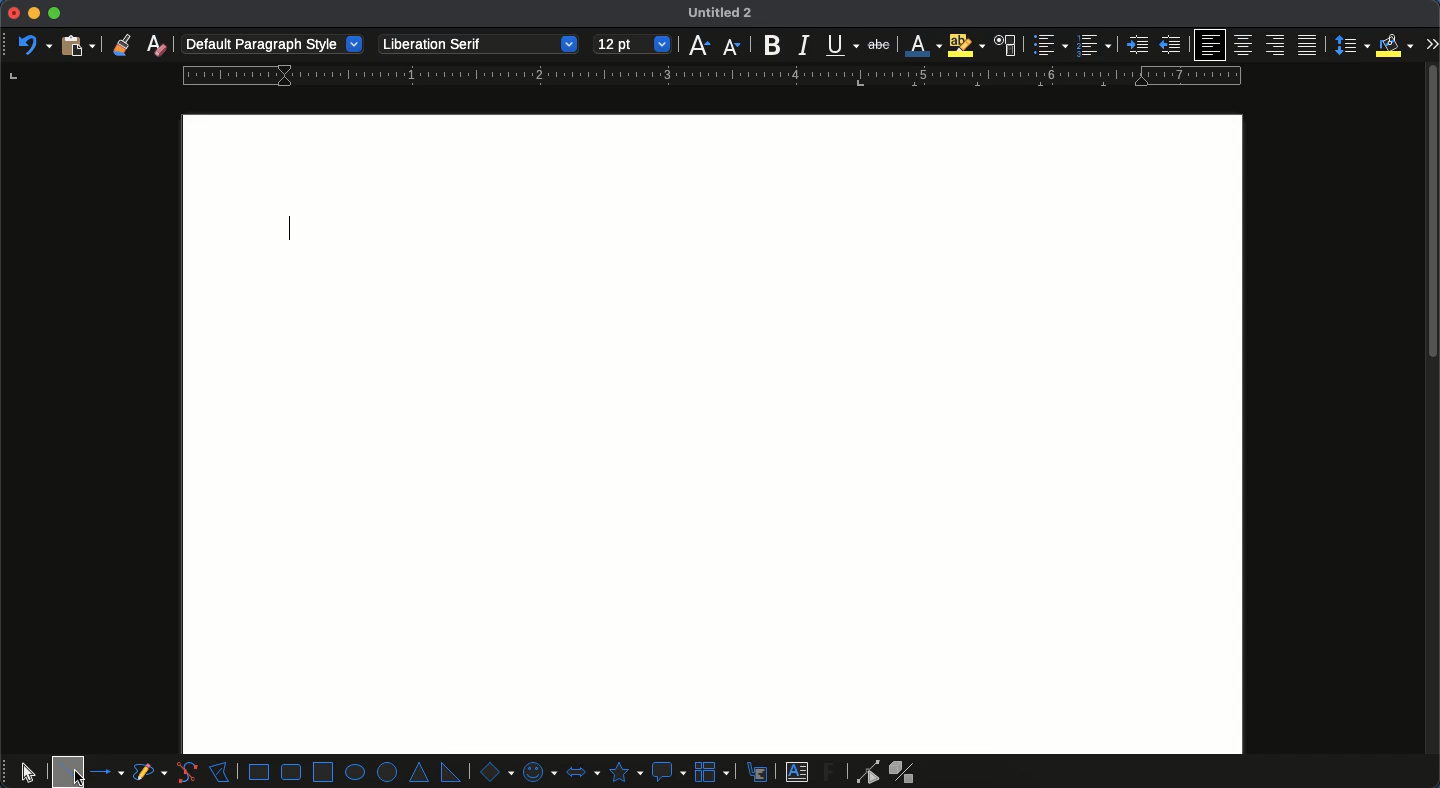  I want to click on font color, so click(923, 44).